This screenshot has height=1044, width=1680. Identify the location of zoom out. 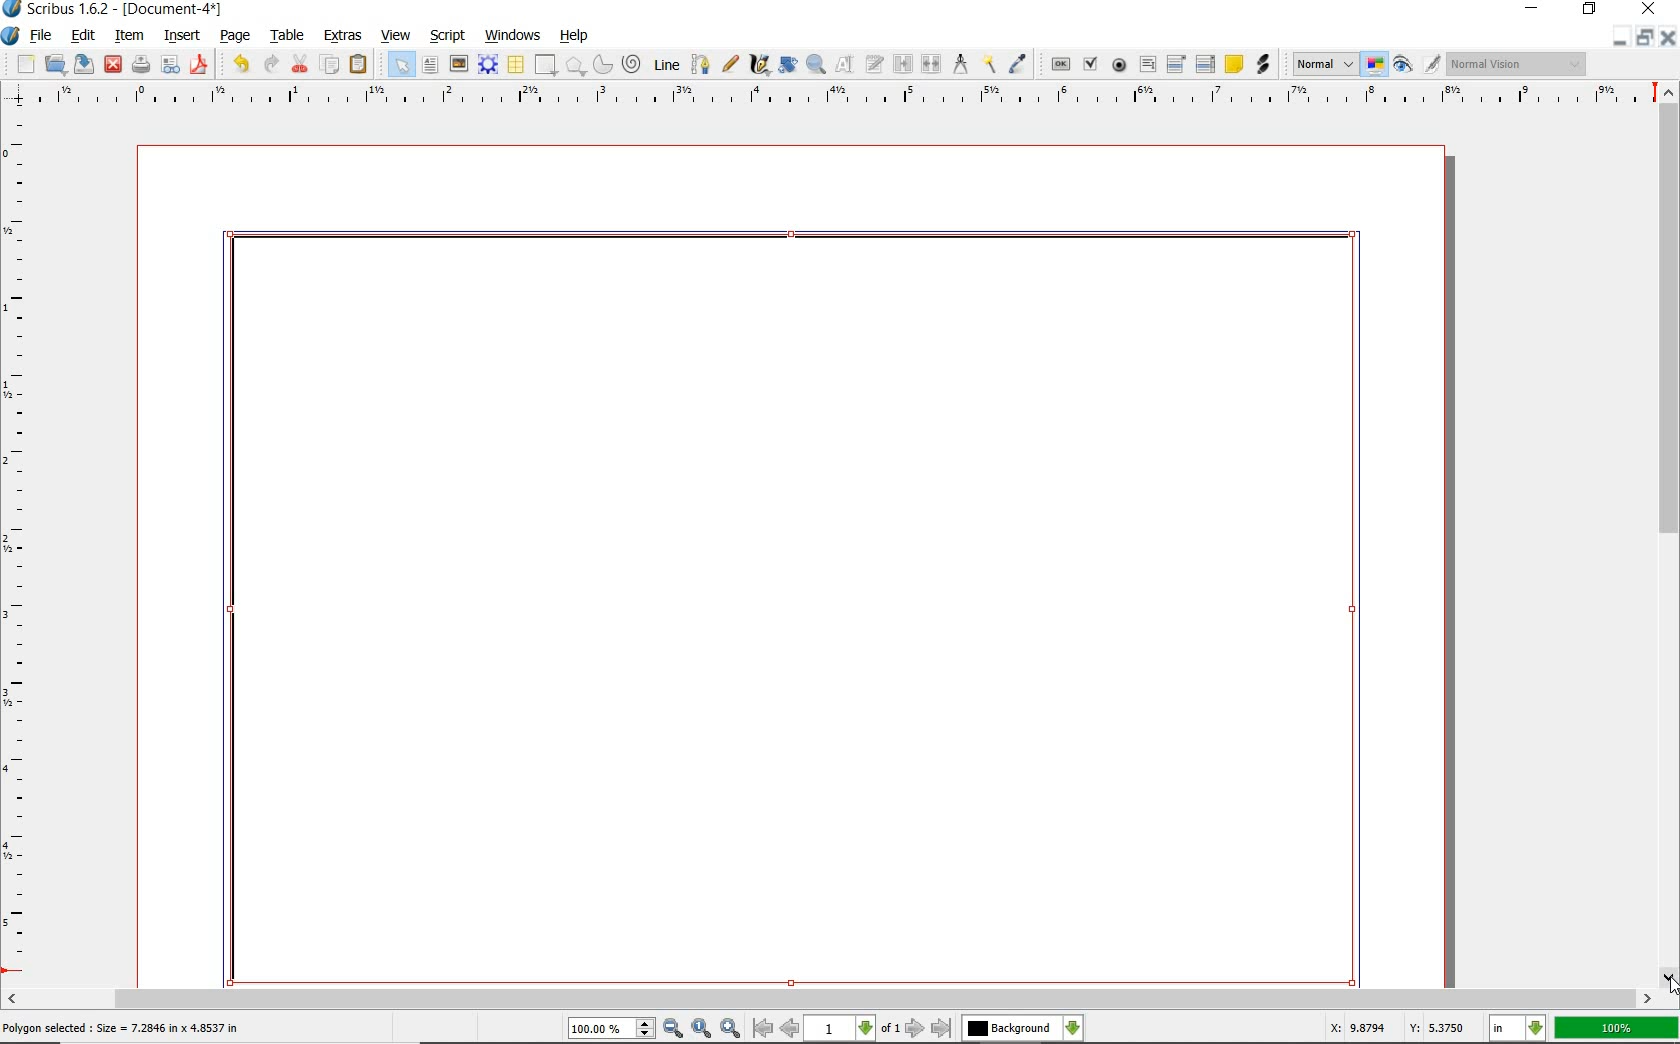
(674, 1029).